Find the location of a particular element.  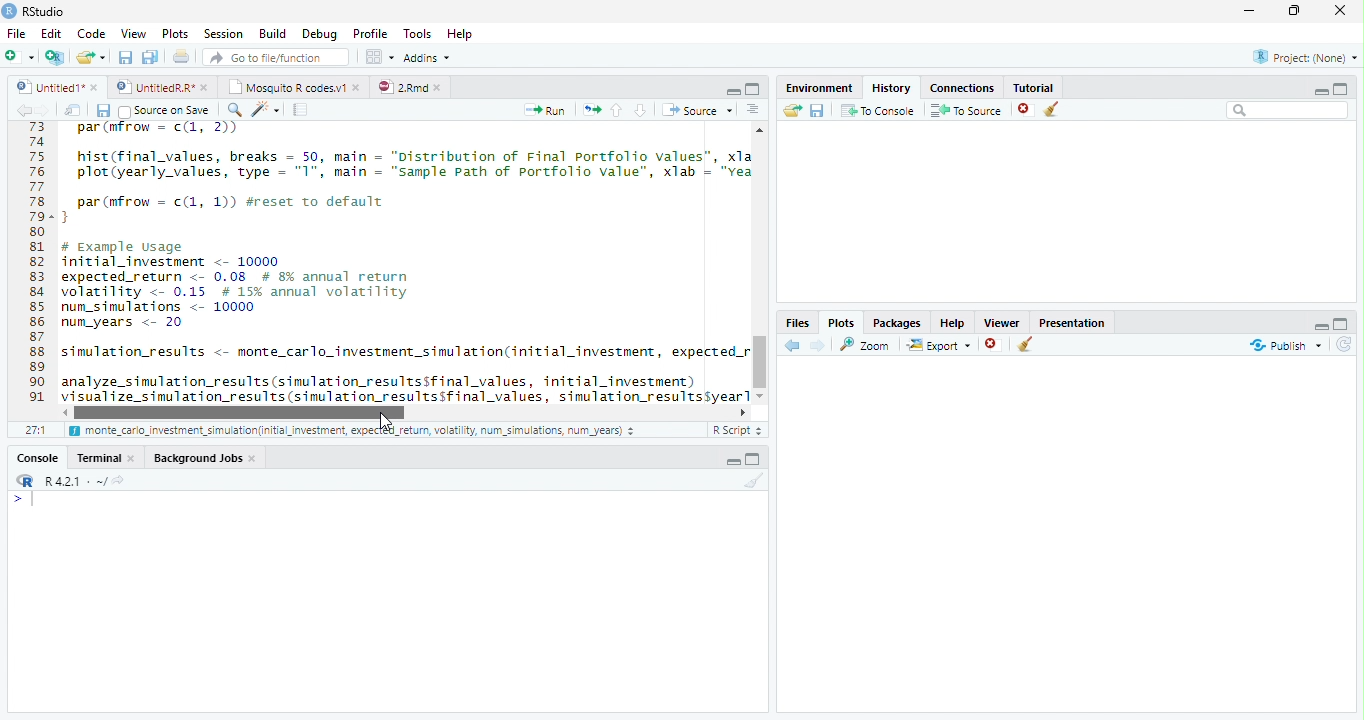

Close is located at coordinates (1342, 12).